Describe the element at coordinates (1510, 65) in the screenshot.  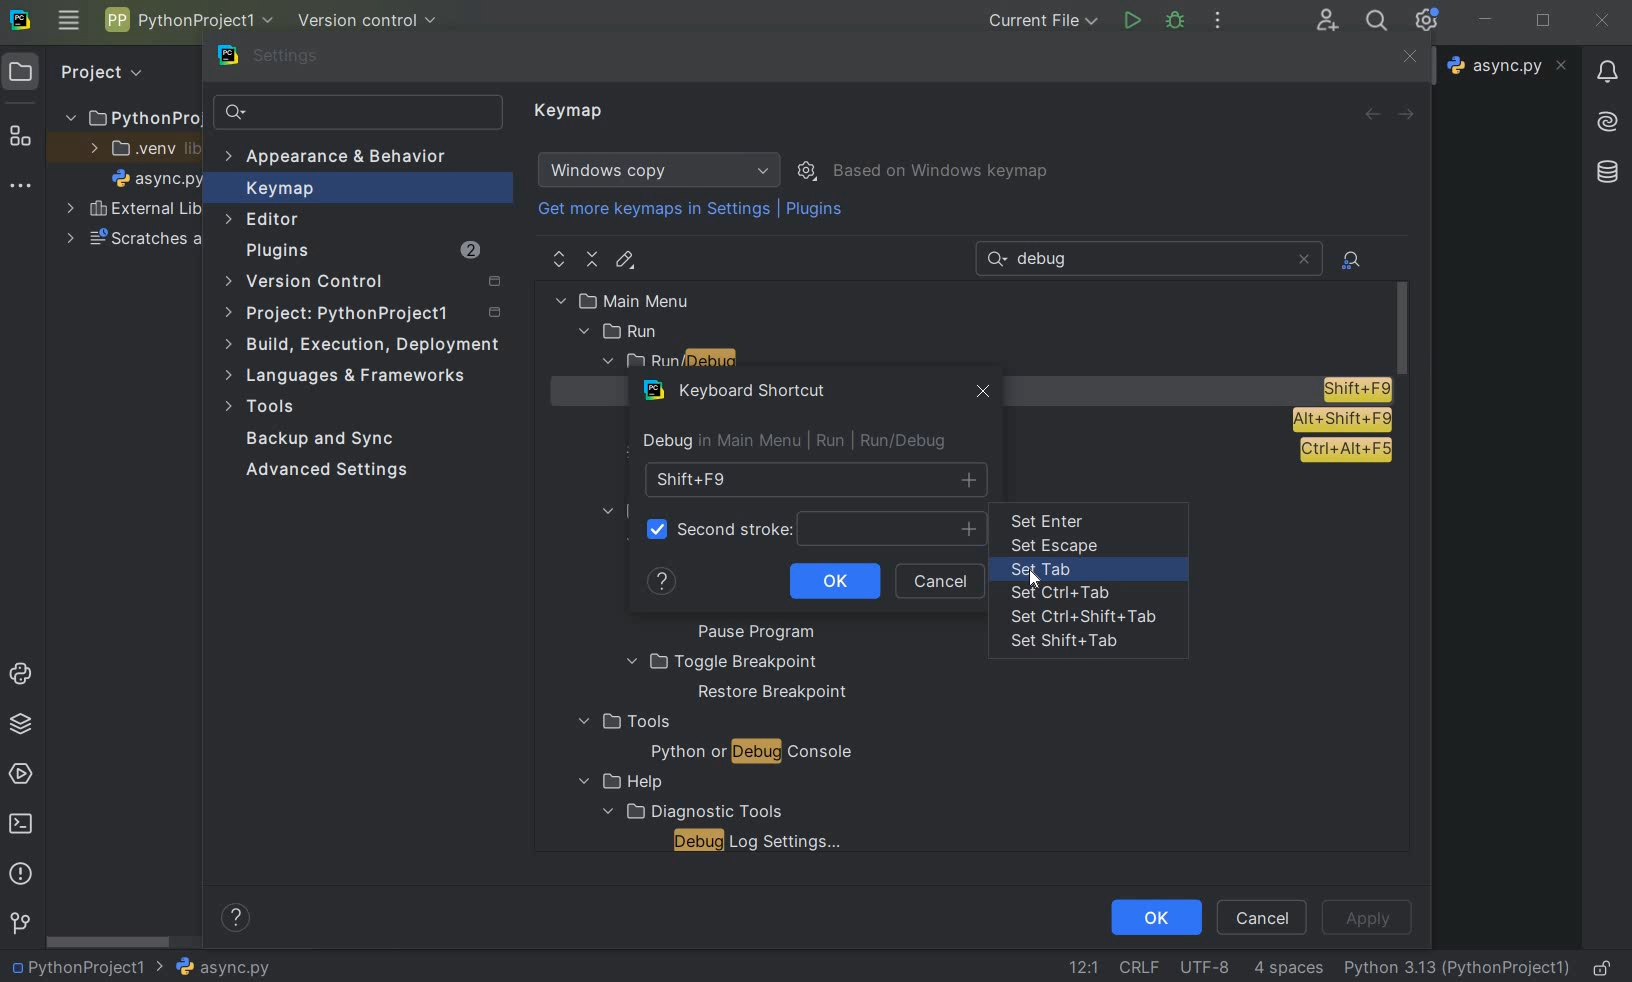
I see `file name` at that location.